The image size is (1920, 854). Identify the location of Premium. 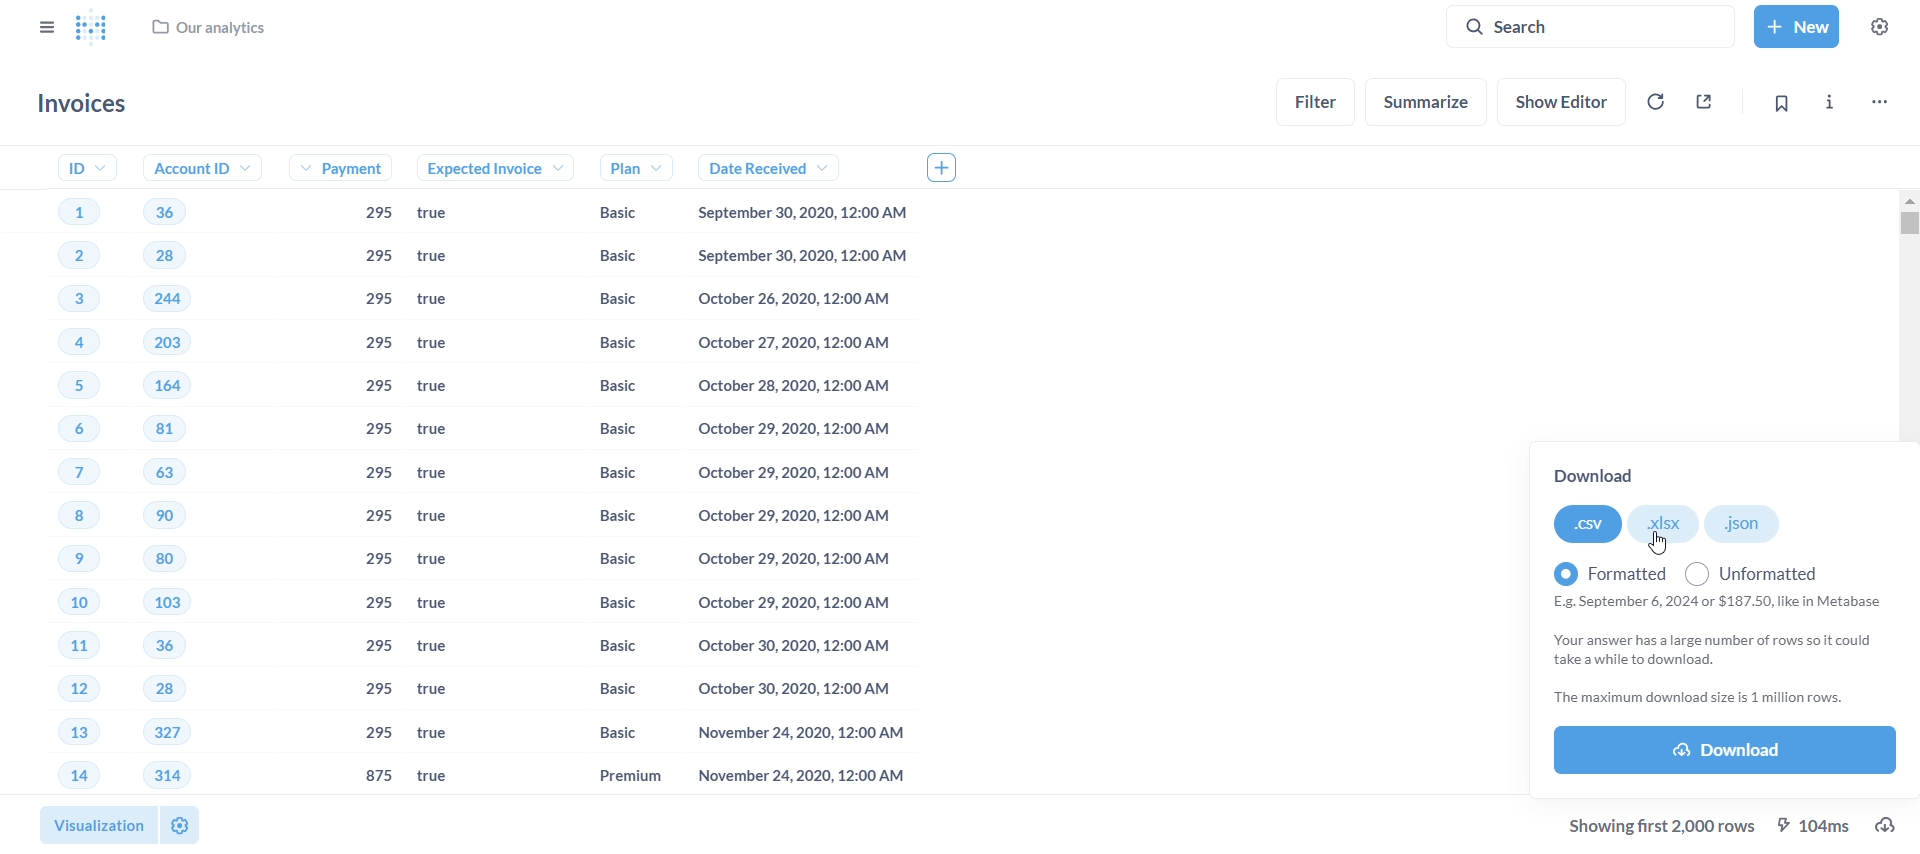
(610, 776).